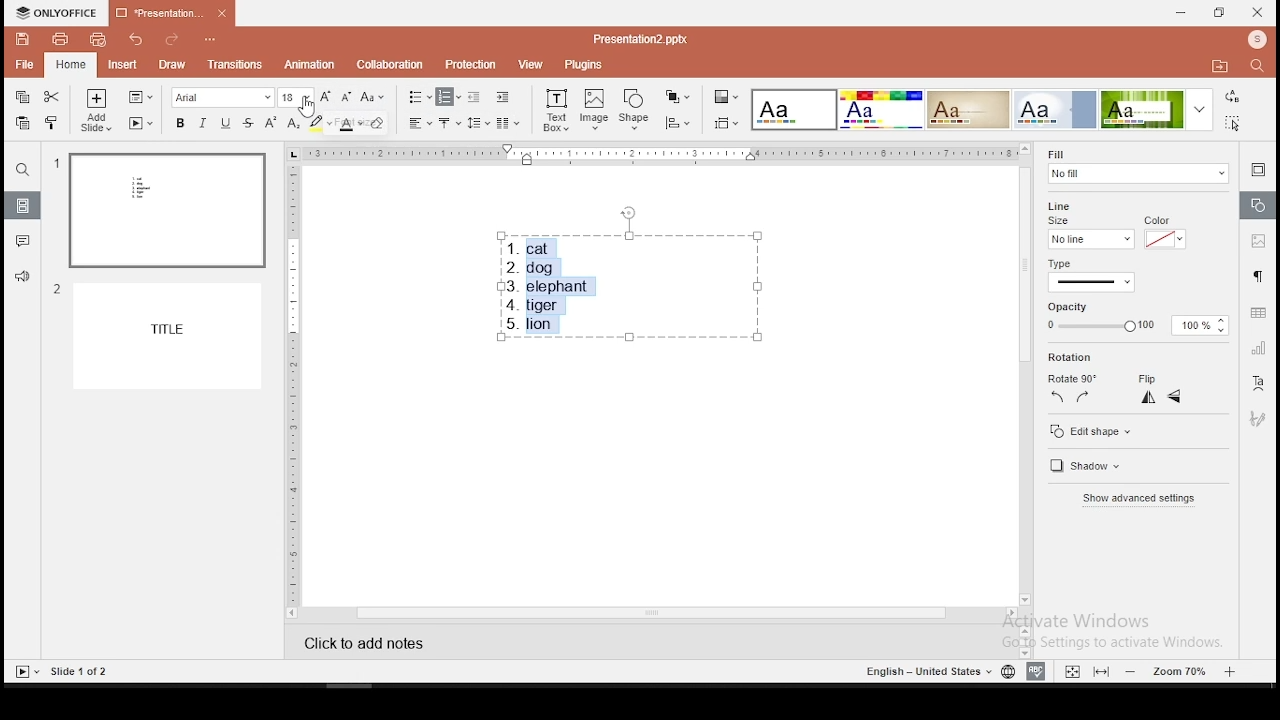 The width and height of the screenshot is (1280, 720). Describe the element at coordinates (724, 96) in the screenshot. I see `change color theme` at that location.